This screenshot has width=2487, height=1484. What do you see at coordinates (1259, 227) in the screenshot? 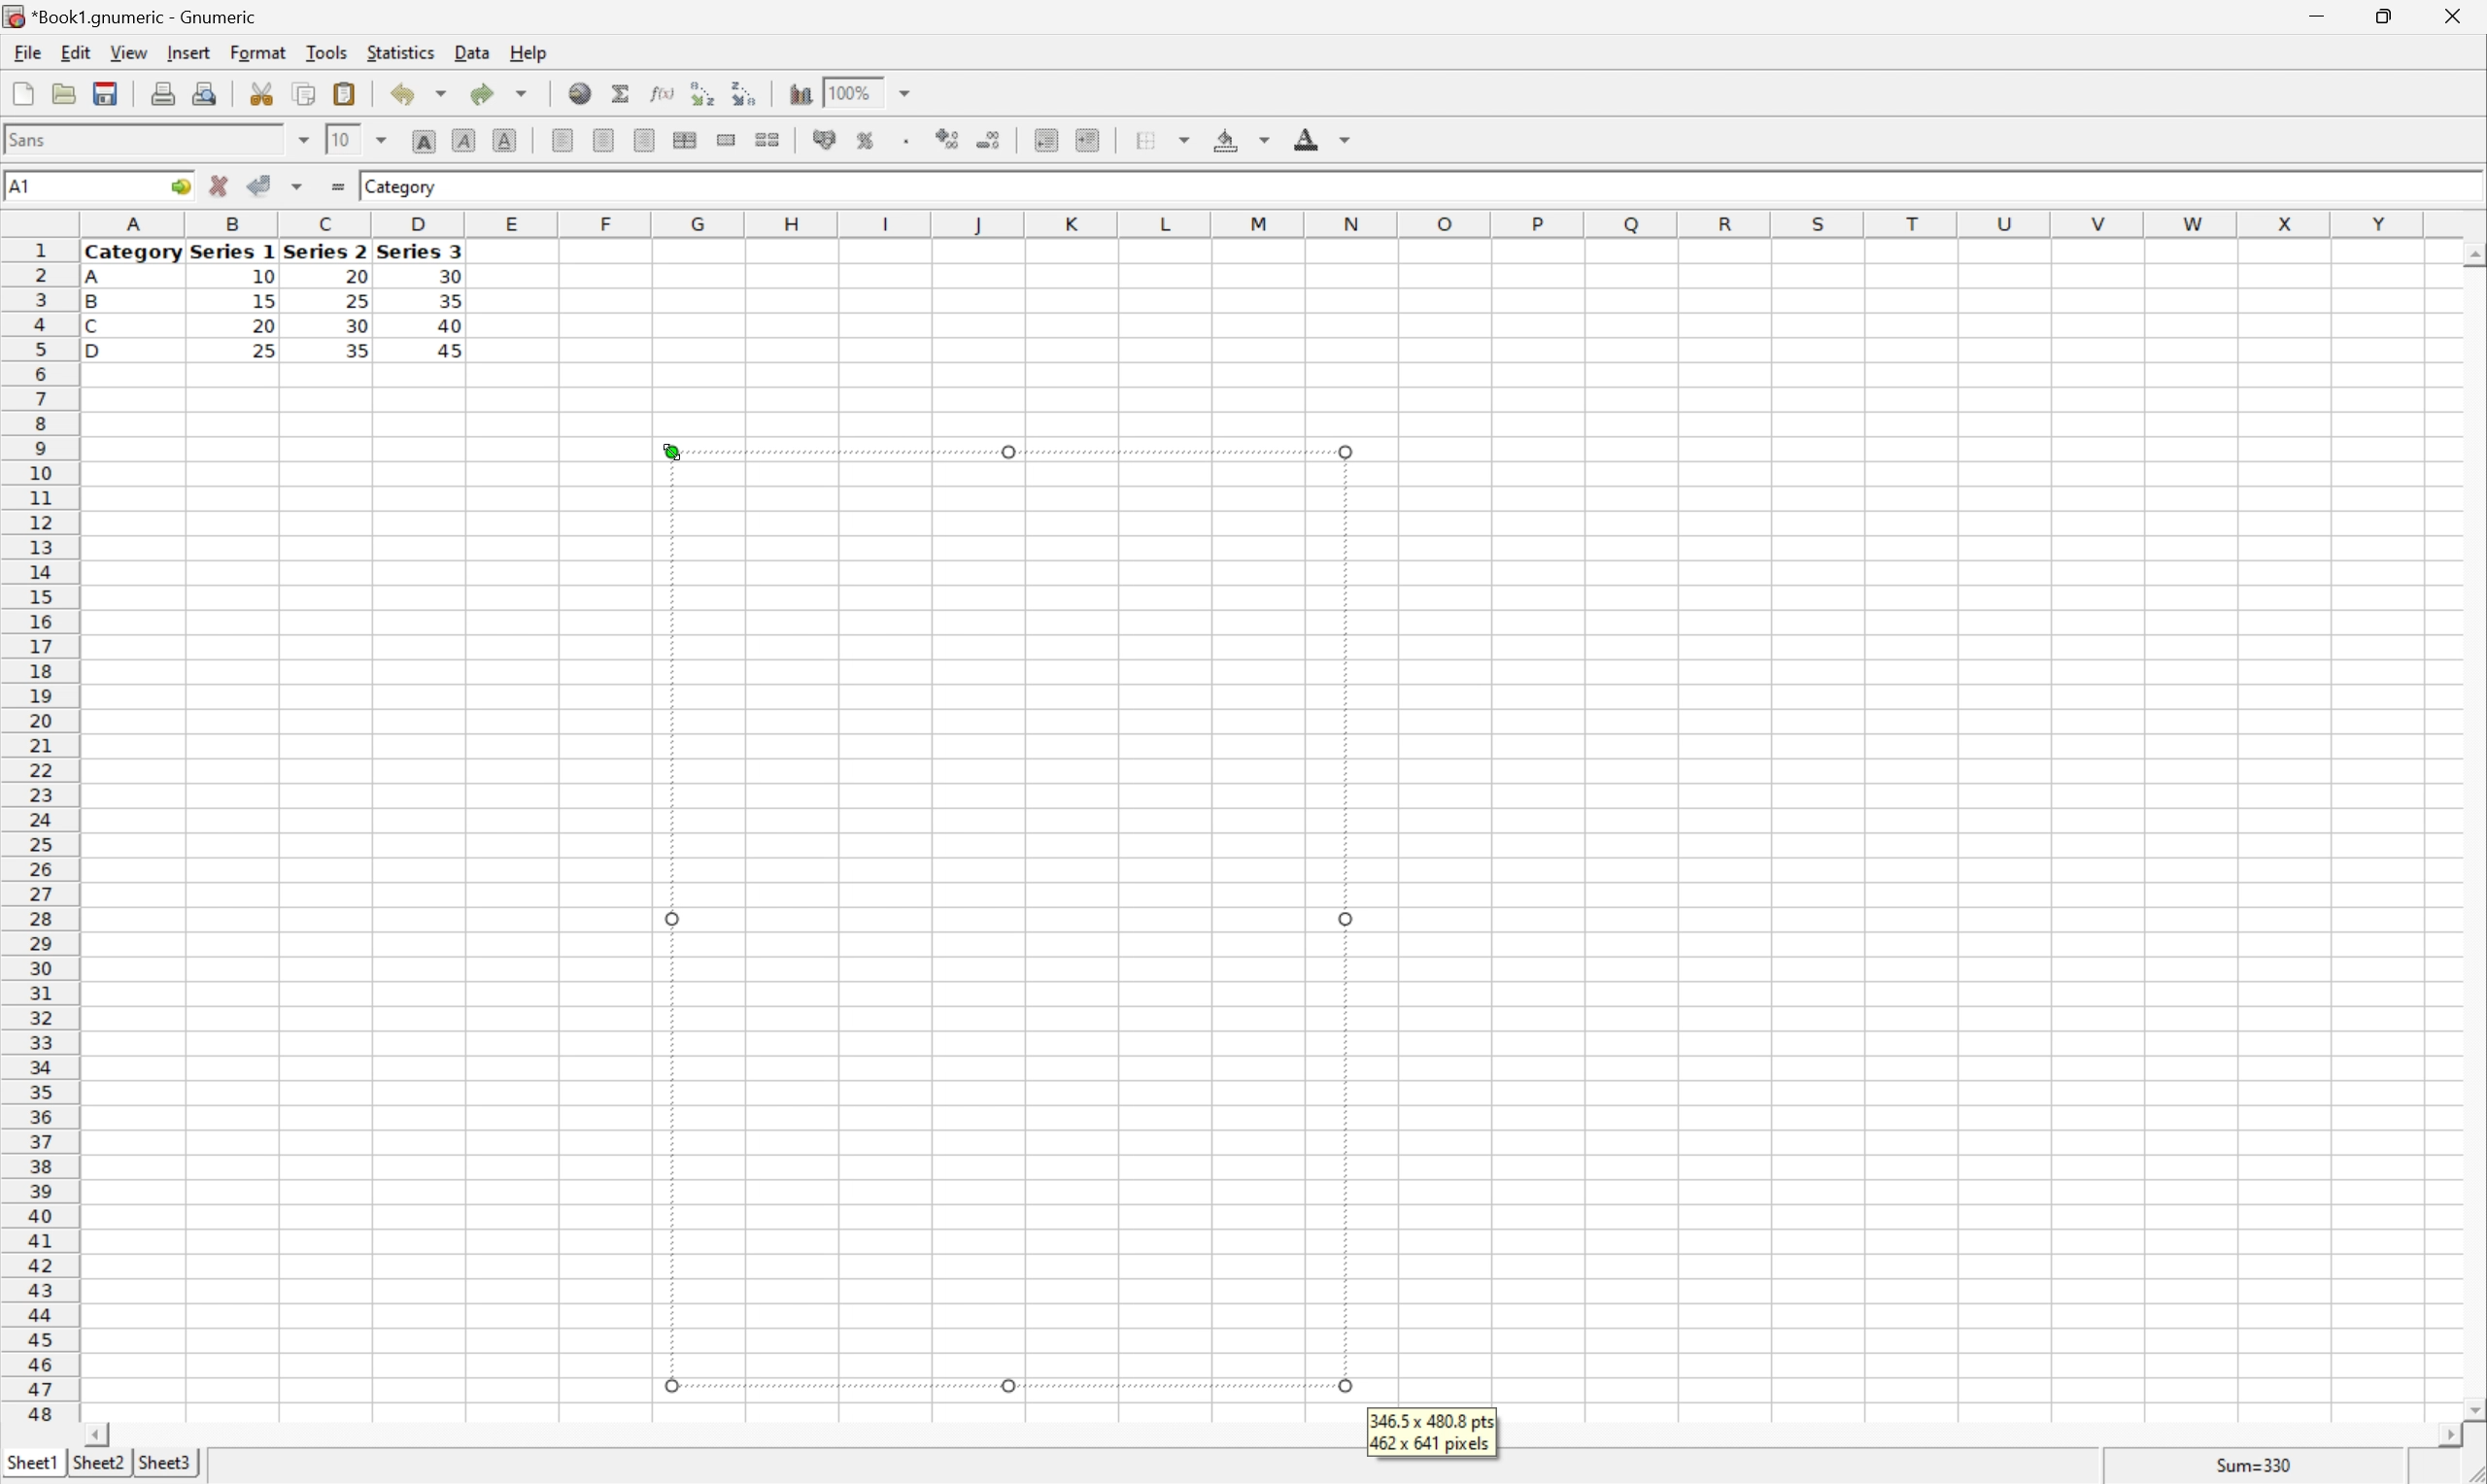
I see `Column names` at bounding box center [1259, 227].